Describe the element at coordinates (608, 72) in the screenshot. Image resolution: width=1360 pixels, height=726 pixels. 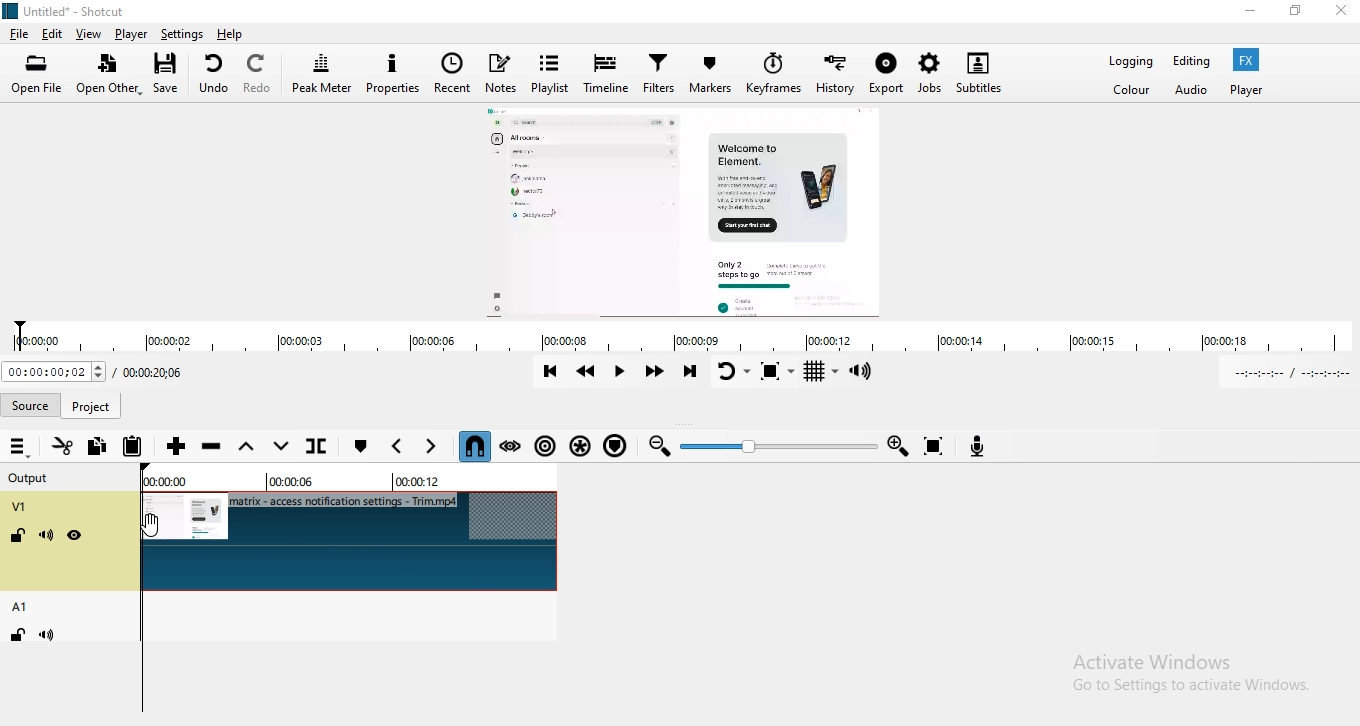
I see `Timeline` at that location.